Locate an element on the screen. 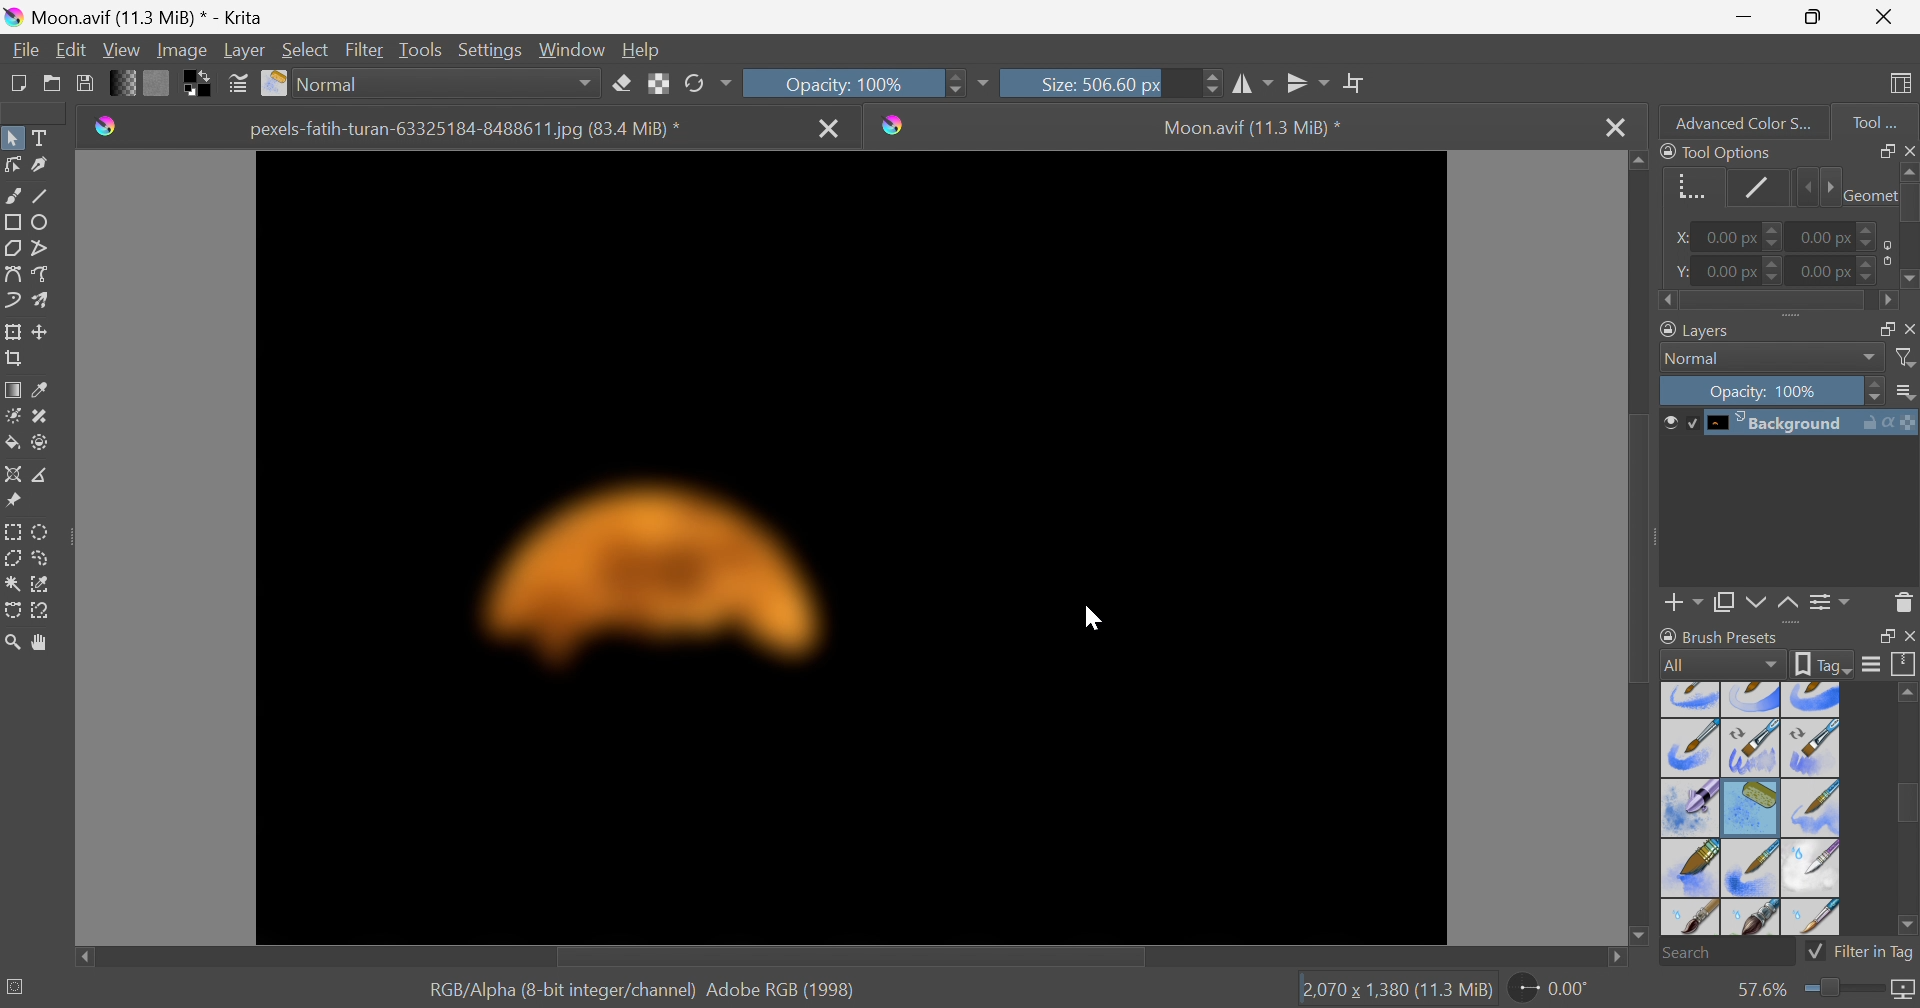 Image resolution: width=1920 pixels, height=1008 pixels. Scroll down is located at coordinates (1637, 939).